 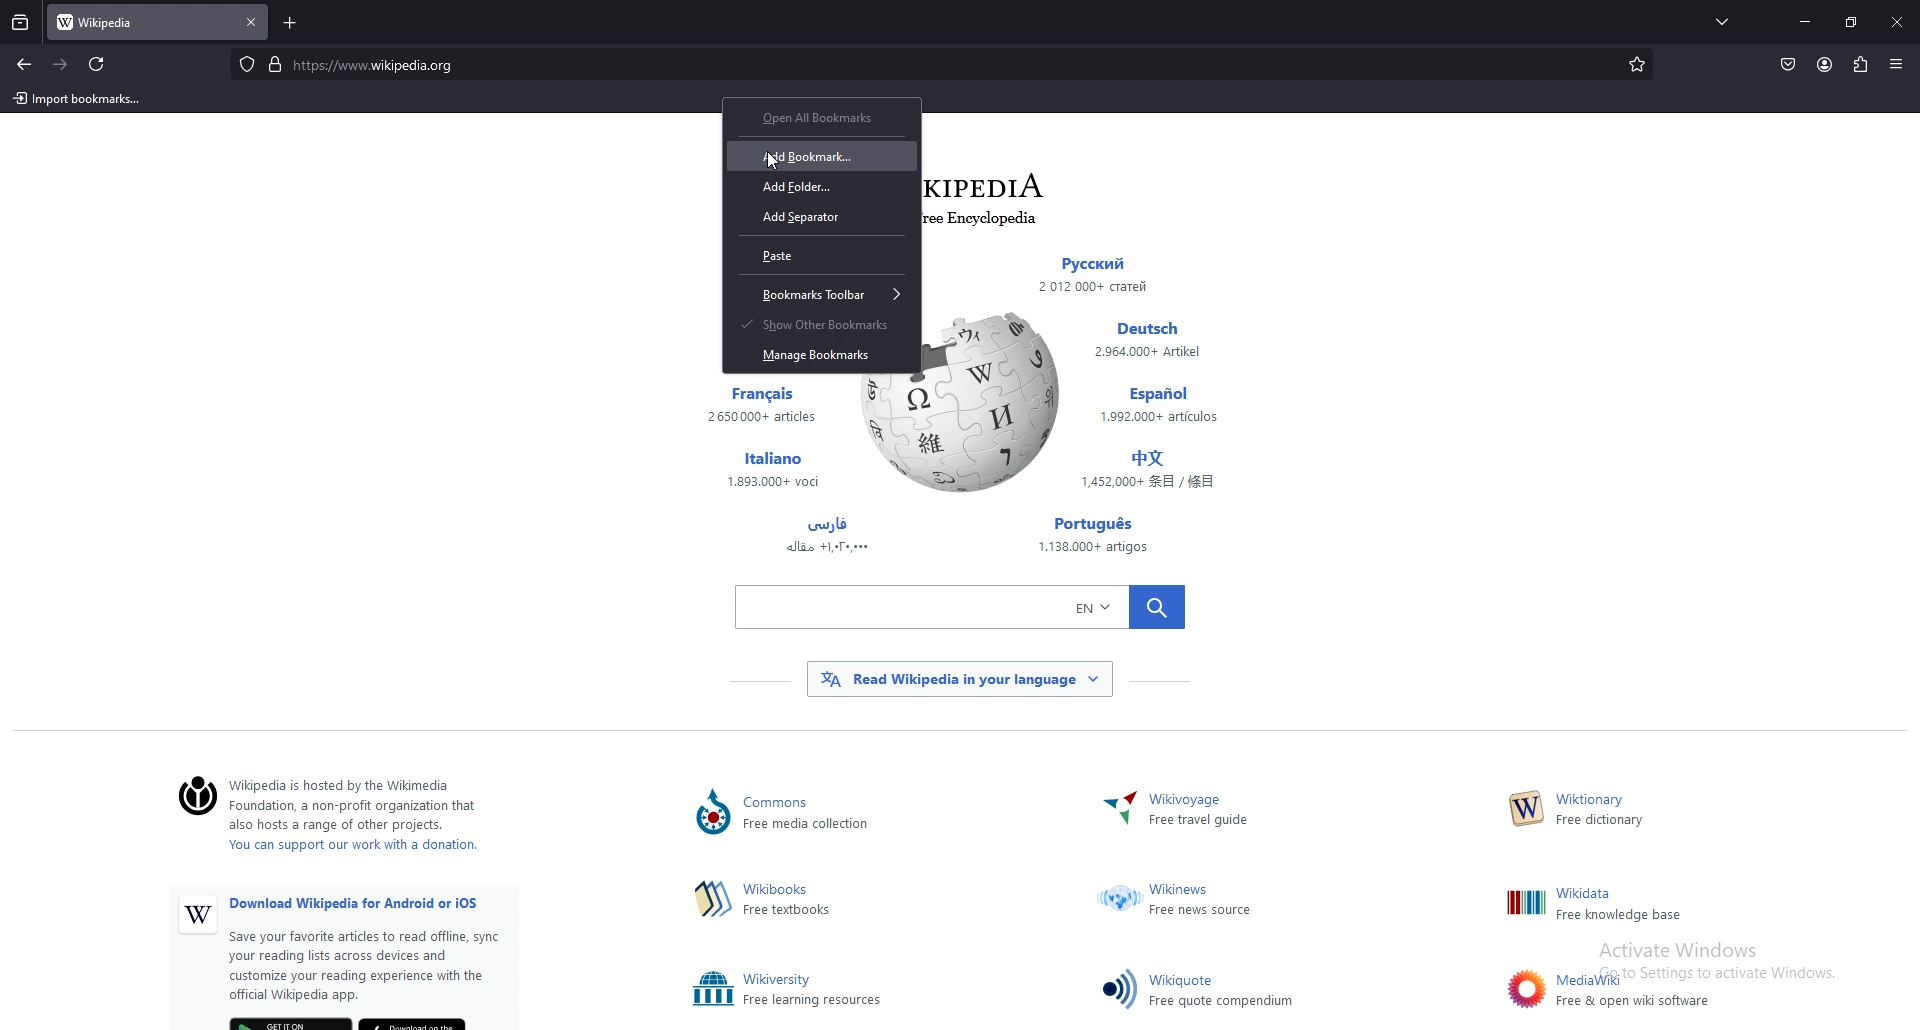 What do you see at coordinates (1897, 21) in the screenshot?
I see `` at bounding box center [1897, 21].